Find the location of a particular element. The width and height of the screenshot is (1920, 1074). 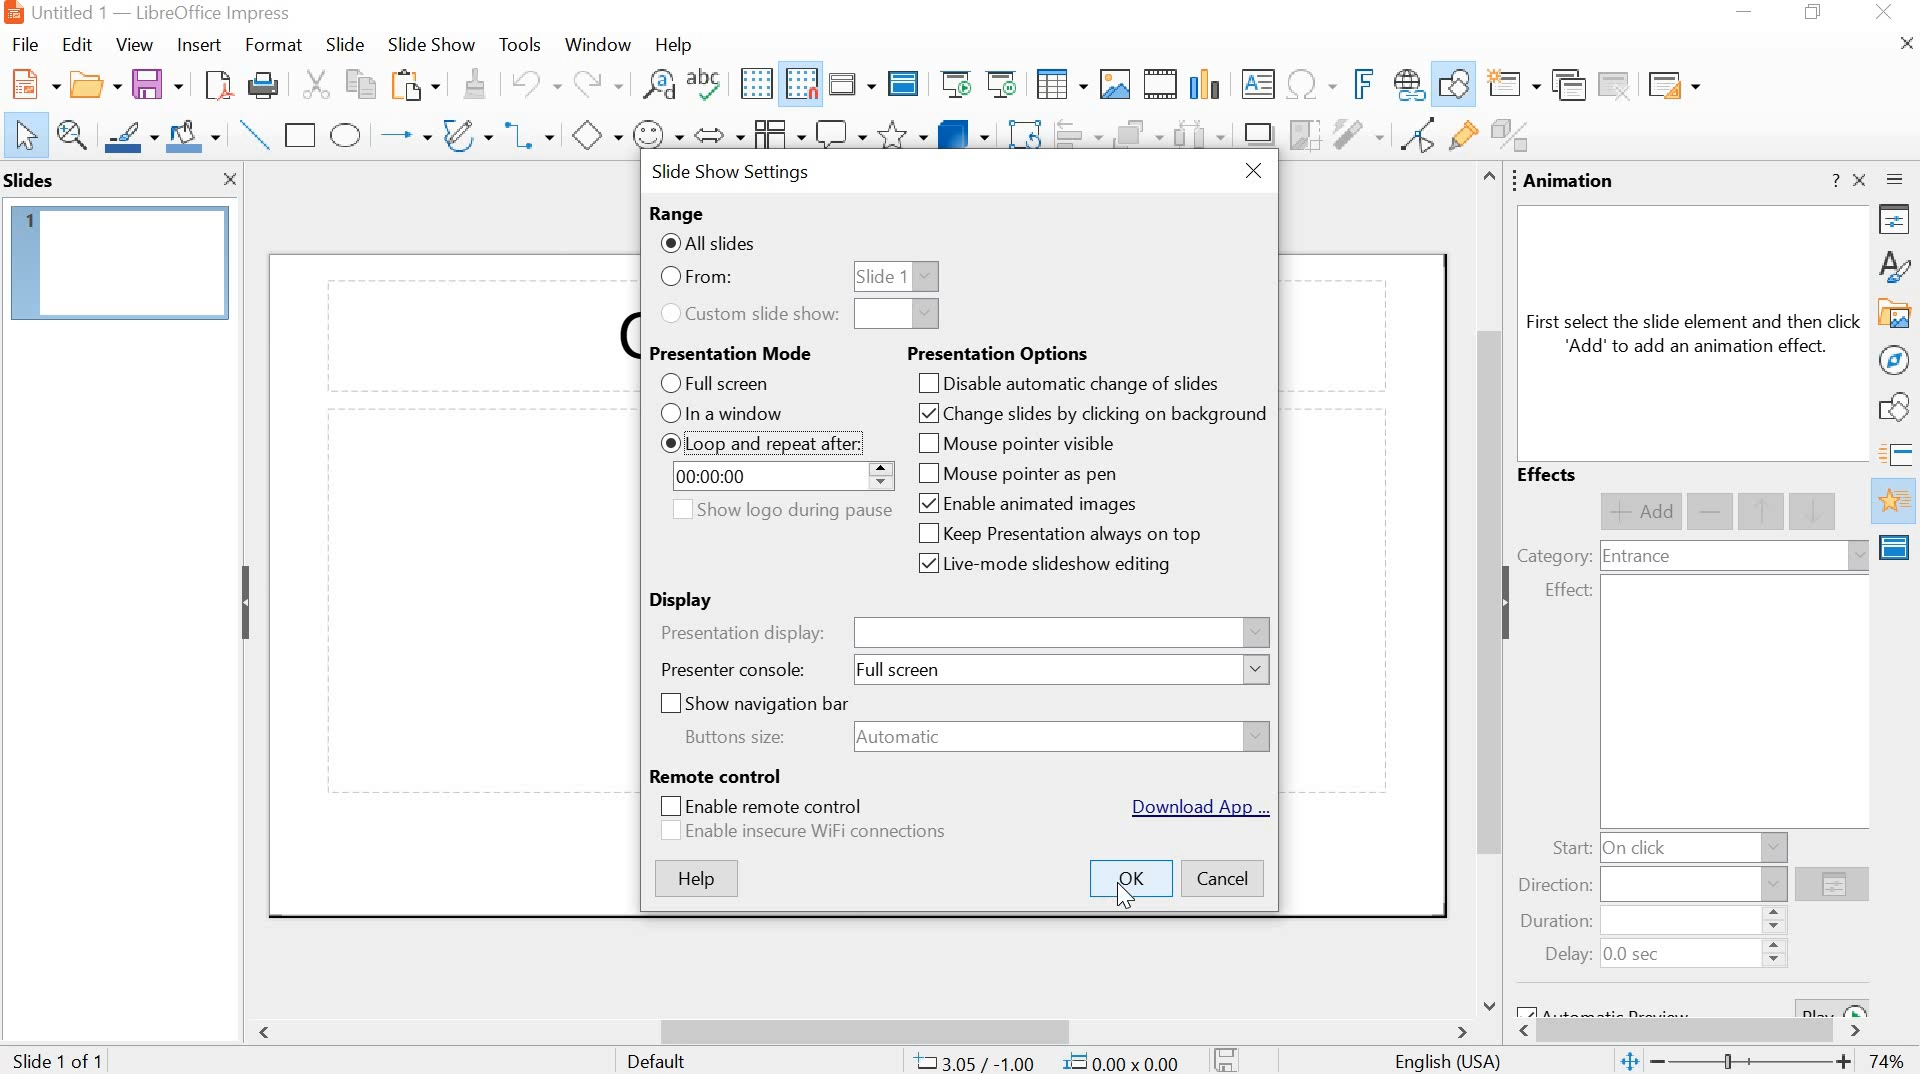

show navigation bar is located at coordinates (748, 703).